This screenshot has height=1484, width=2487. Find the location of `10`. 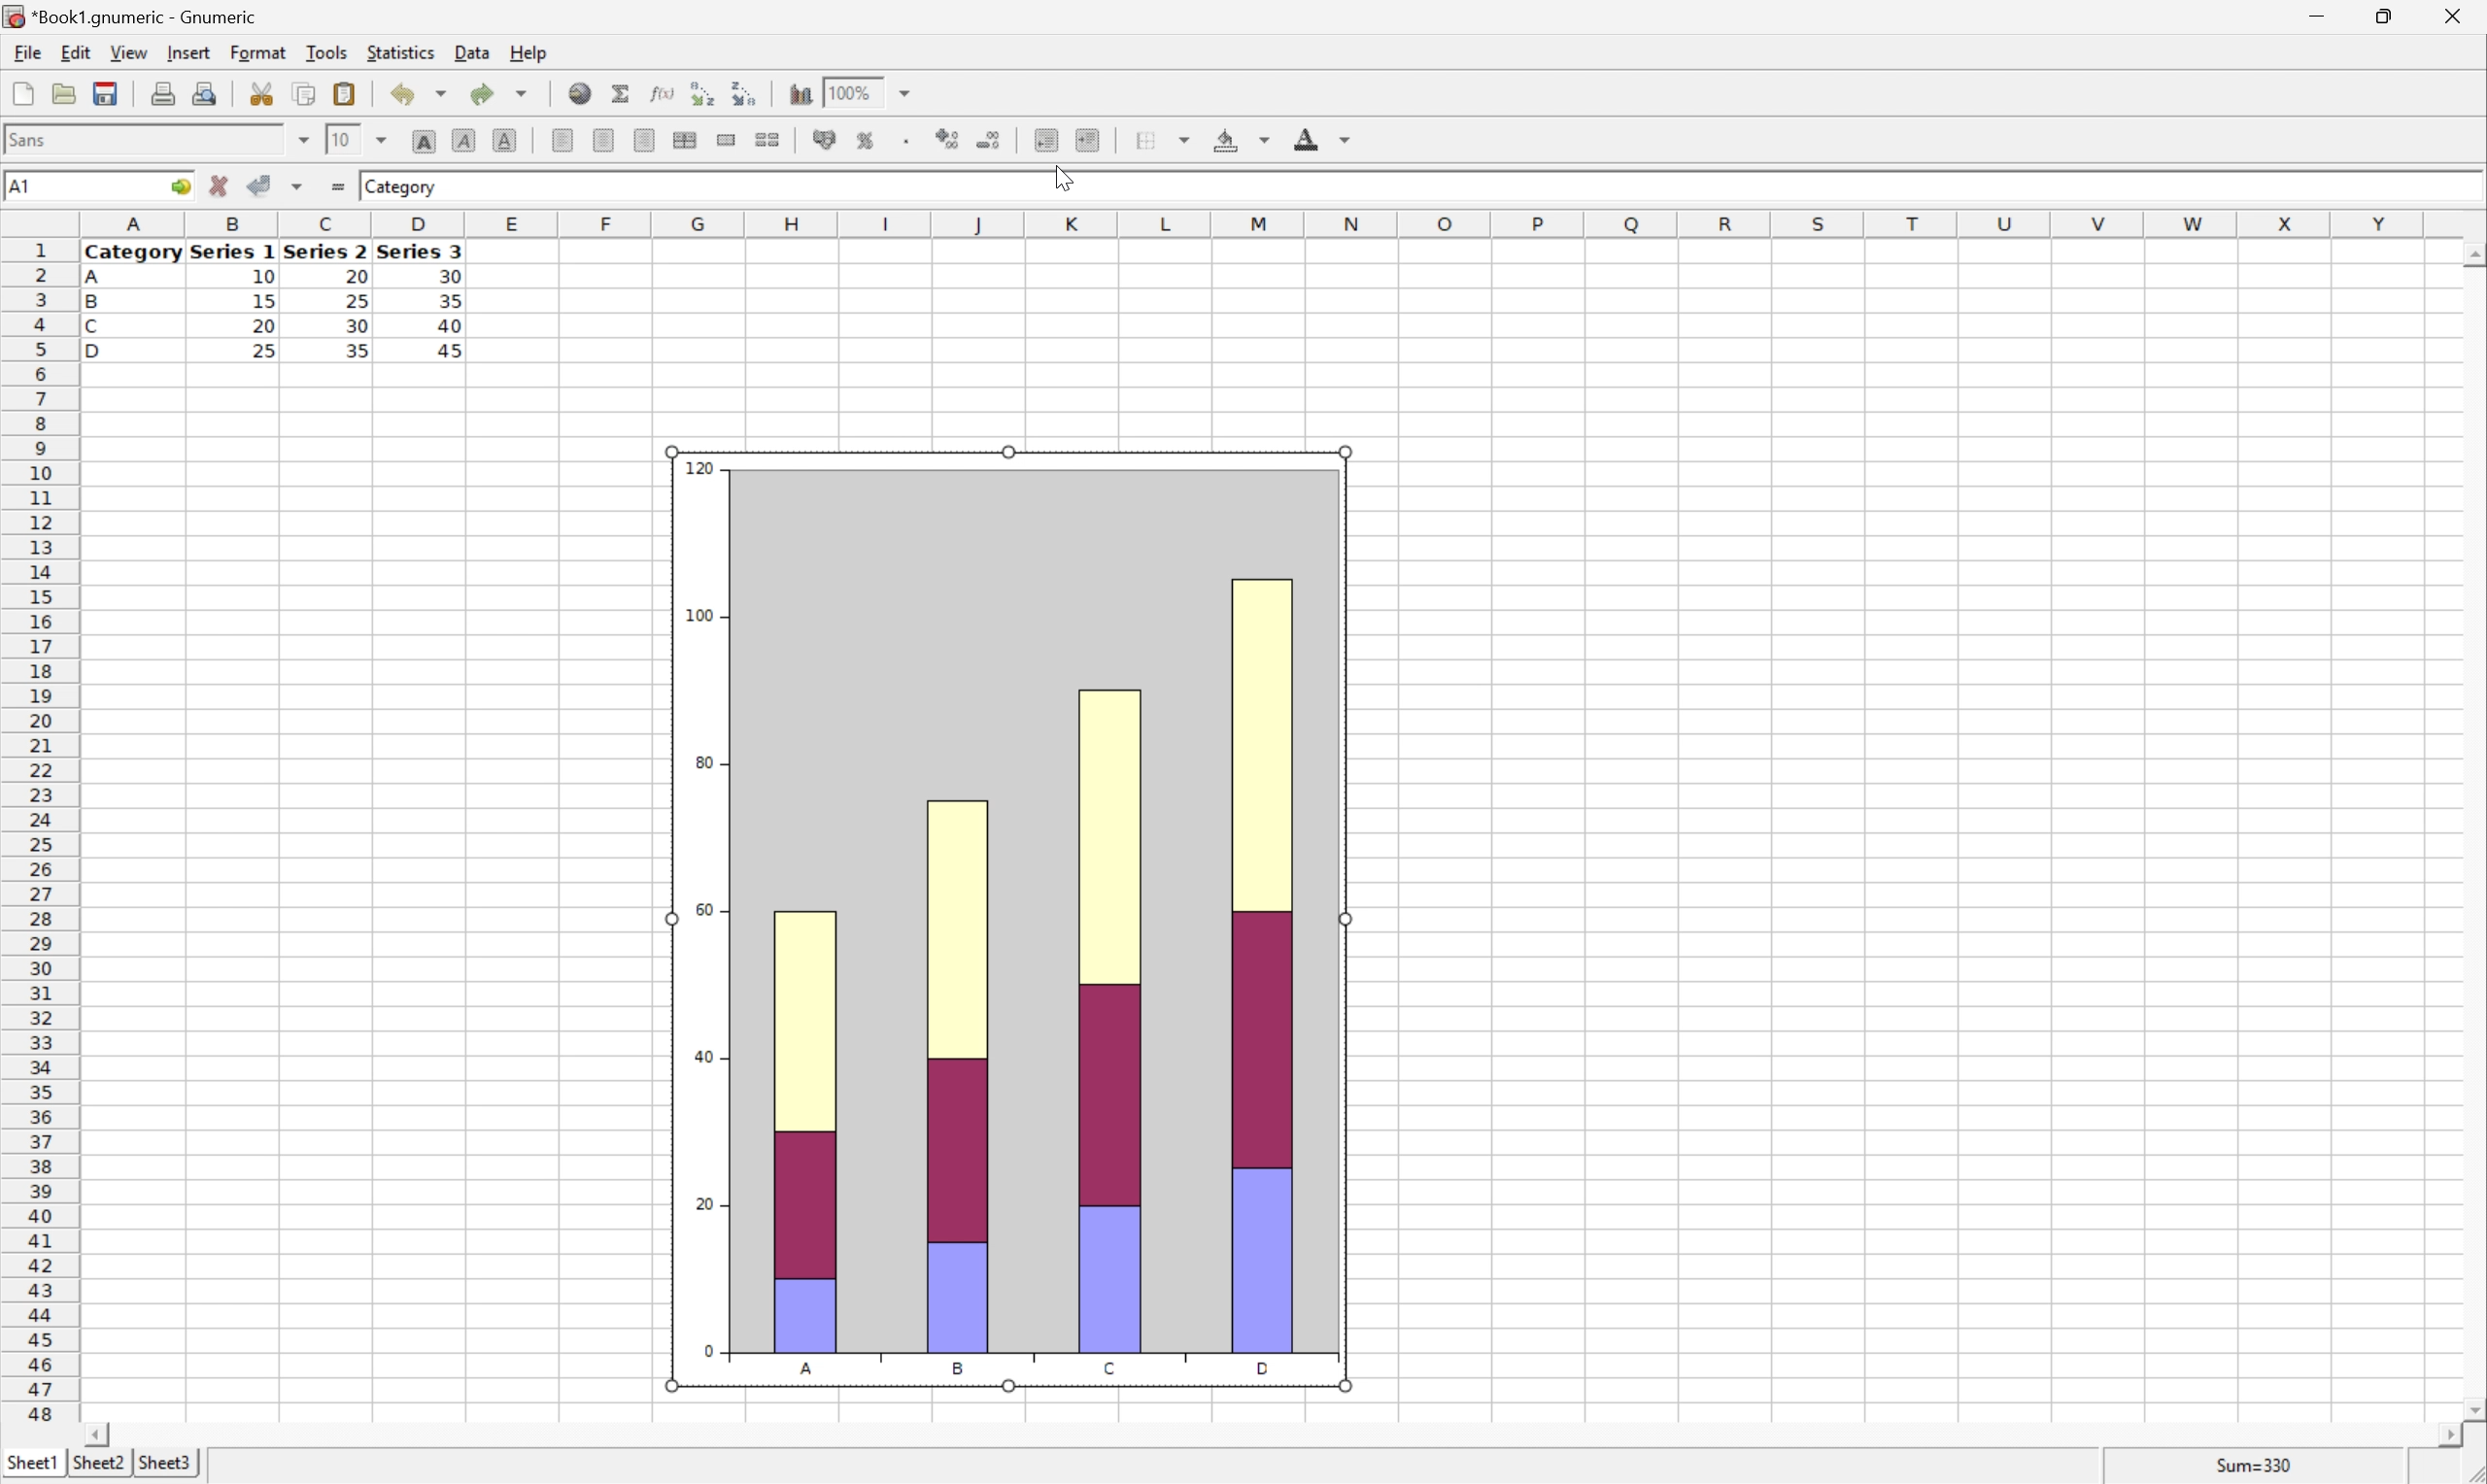

10 is located at coordinates (342, 140).